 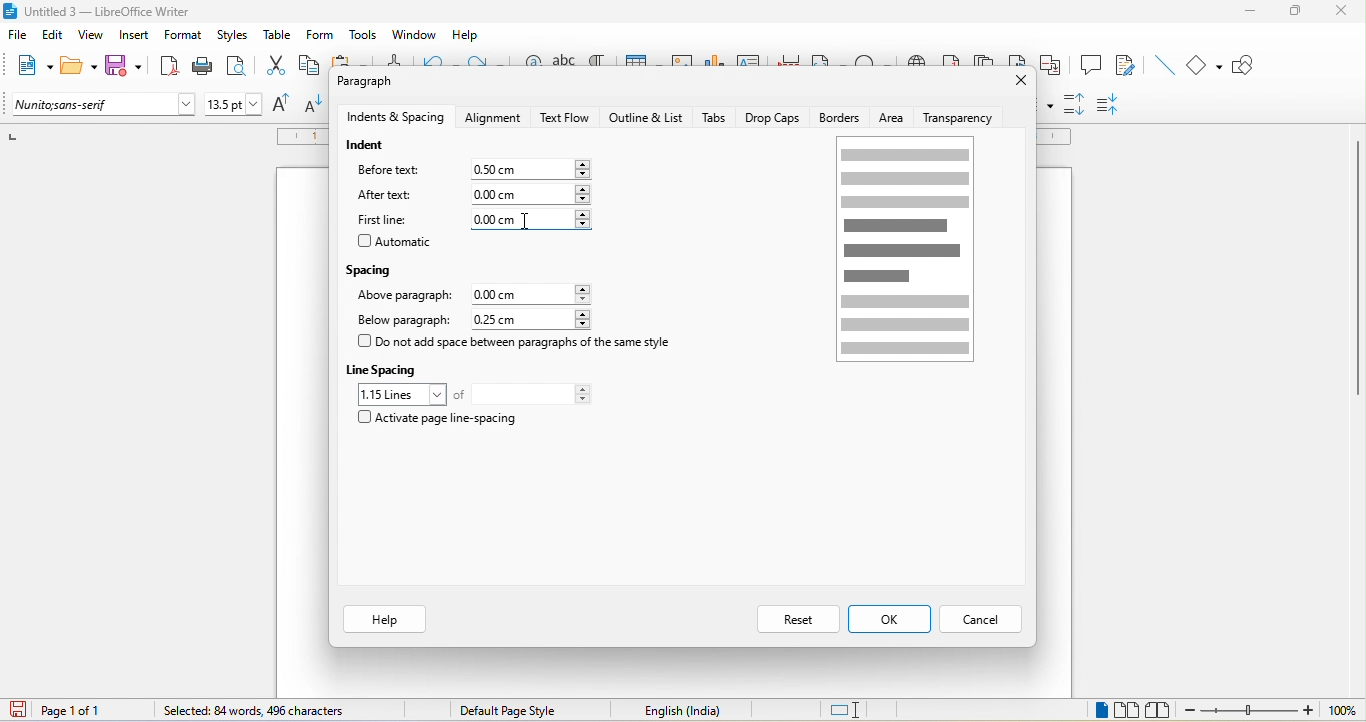 What do you see at coordinates (374, 85) in the screenshot?
I see `paragraph` at bounding box center [374, 85].